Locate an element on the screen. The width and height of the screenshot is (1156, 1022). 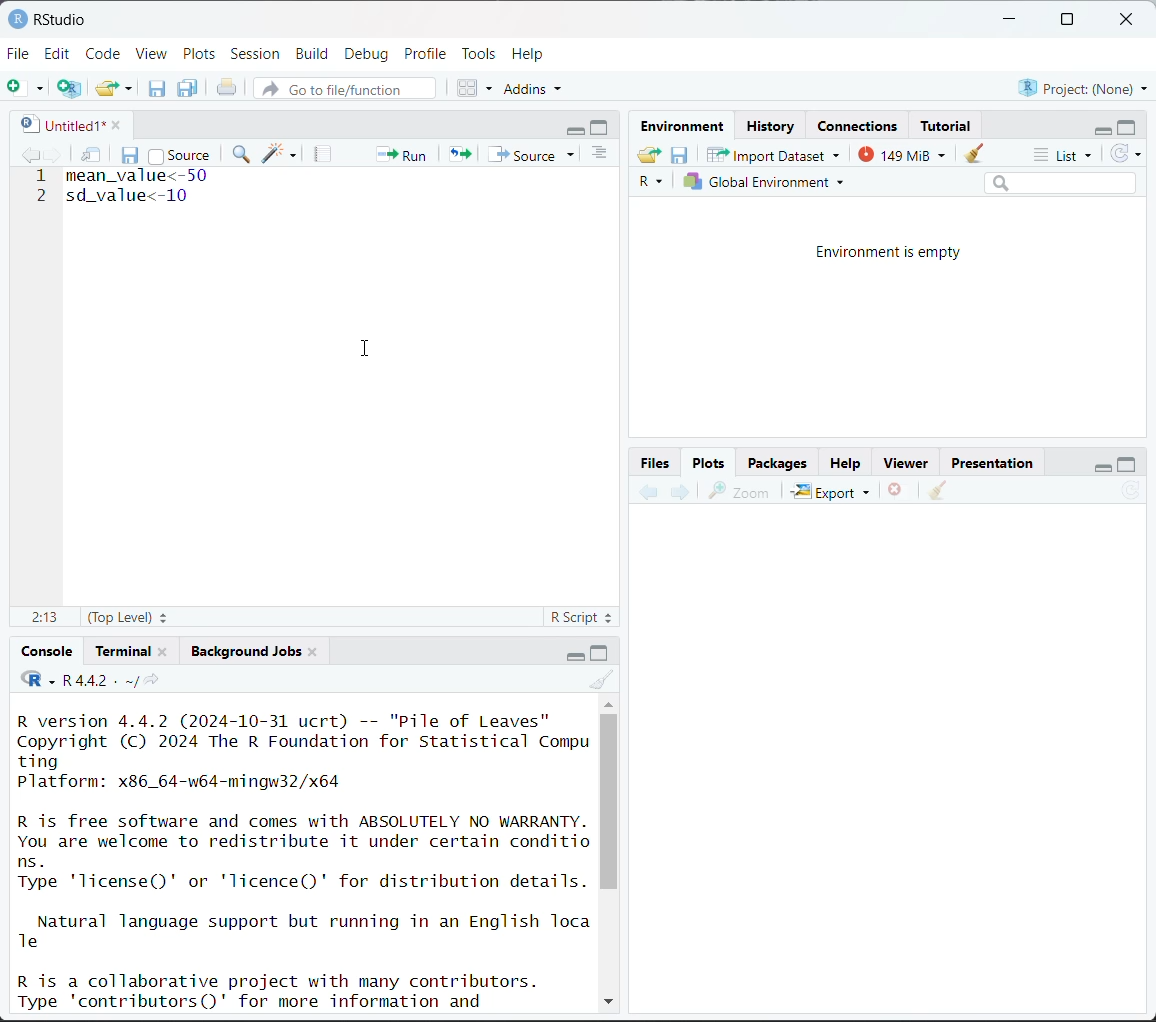
minimize is located at coordinates (1011, 20).